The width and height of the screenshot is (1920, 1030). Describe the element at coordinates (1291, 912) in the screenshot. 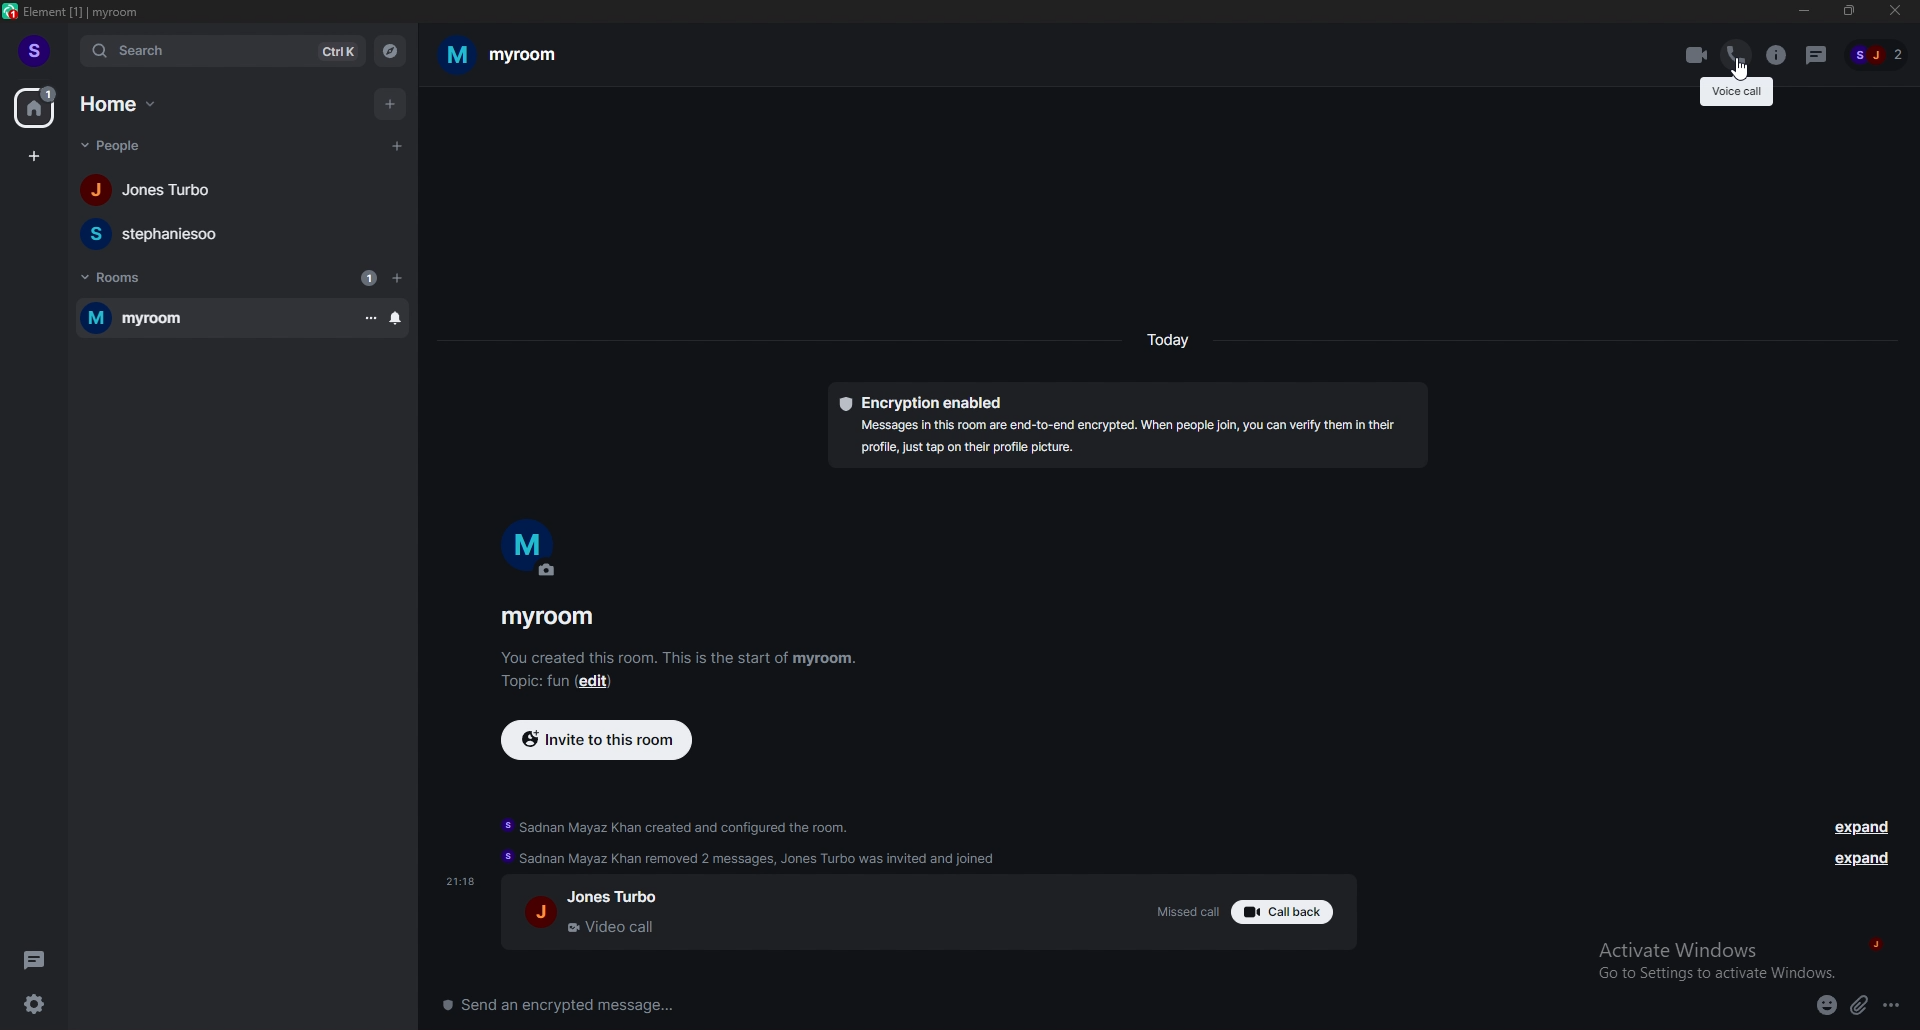

I see `call back` at that location.